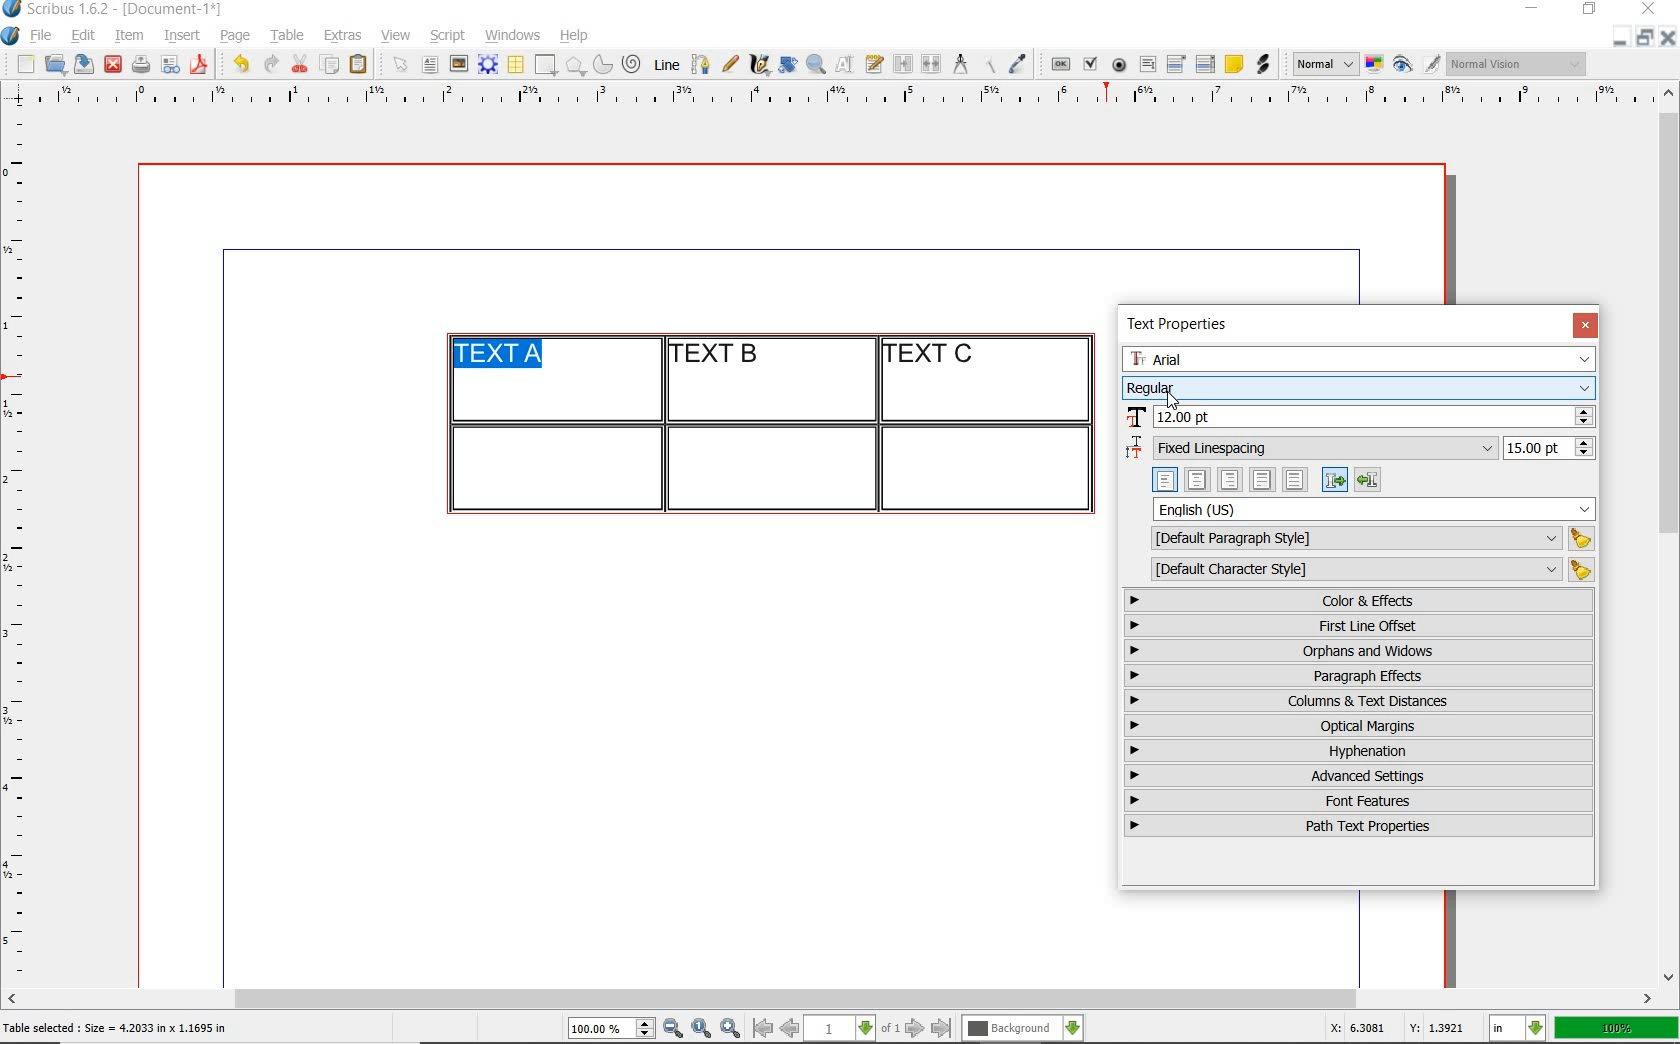 Image resolution: width=1680 pixels, height=1044 pixels. What do you see at coordinates (1590, 10) in the screenshot?
I see `restore` at bounding box center [1590, 10].